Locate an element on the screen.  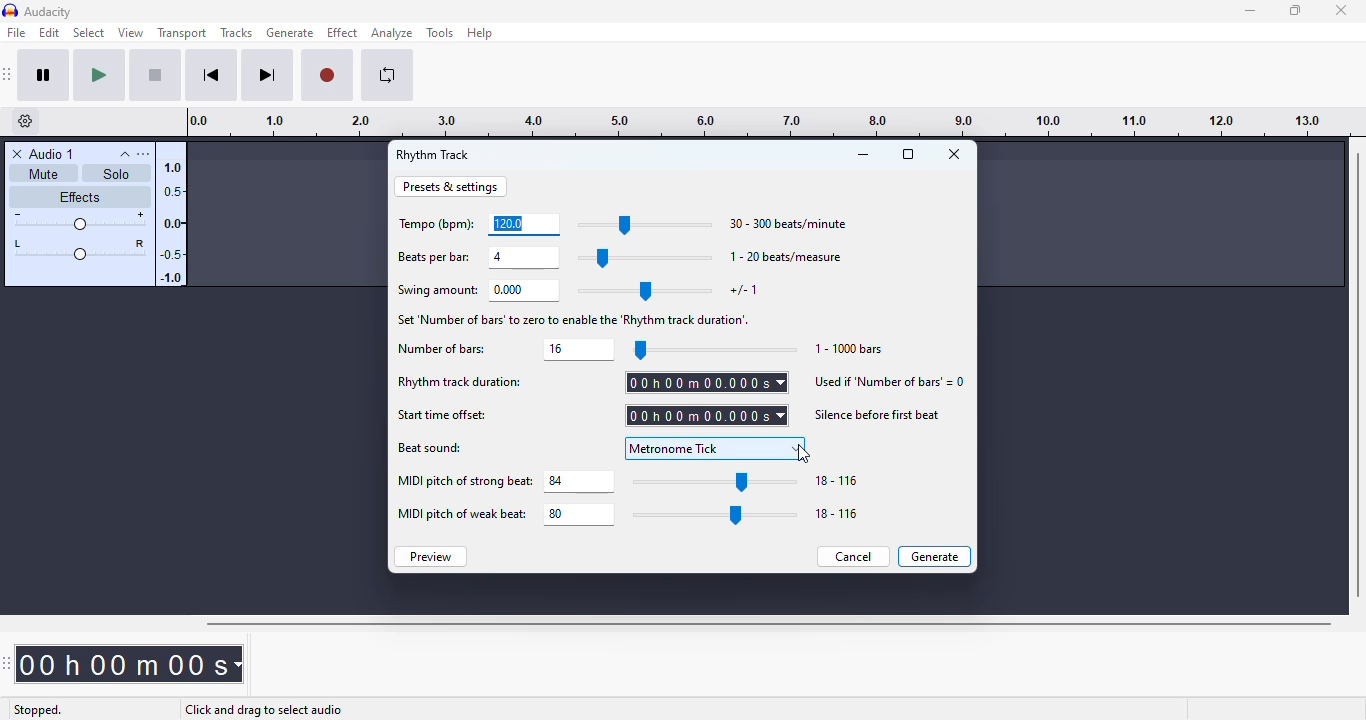
presets & settings is located at coordinates (449, 187).